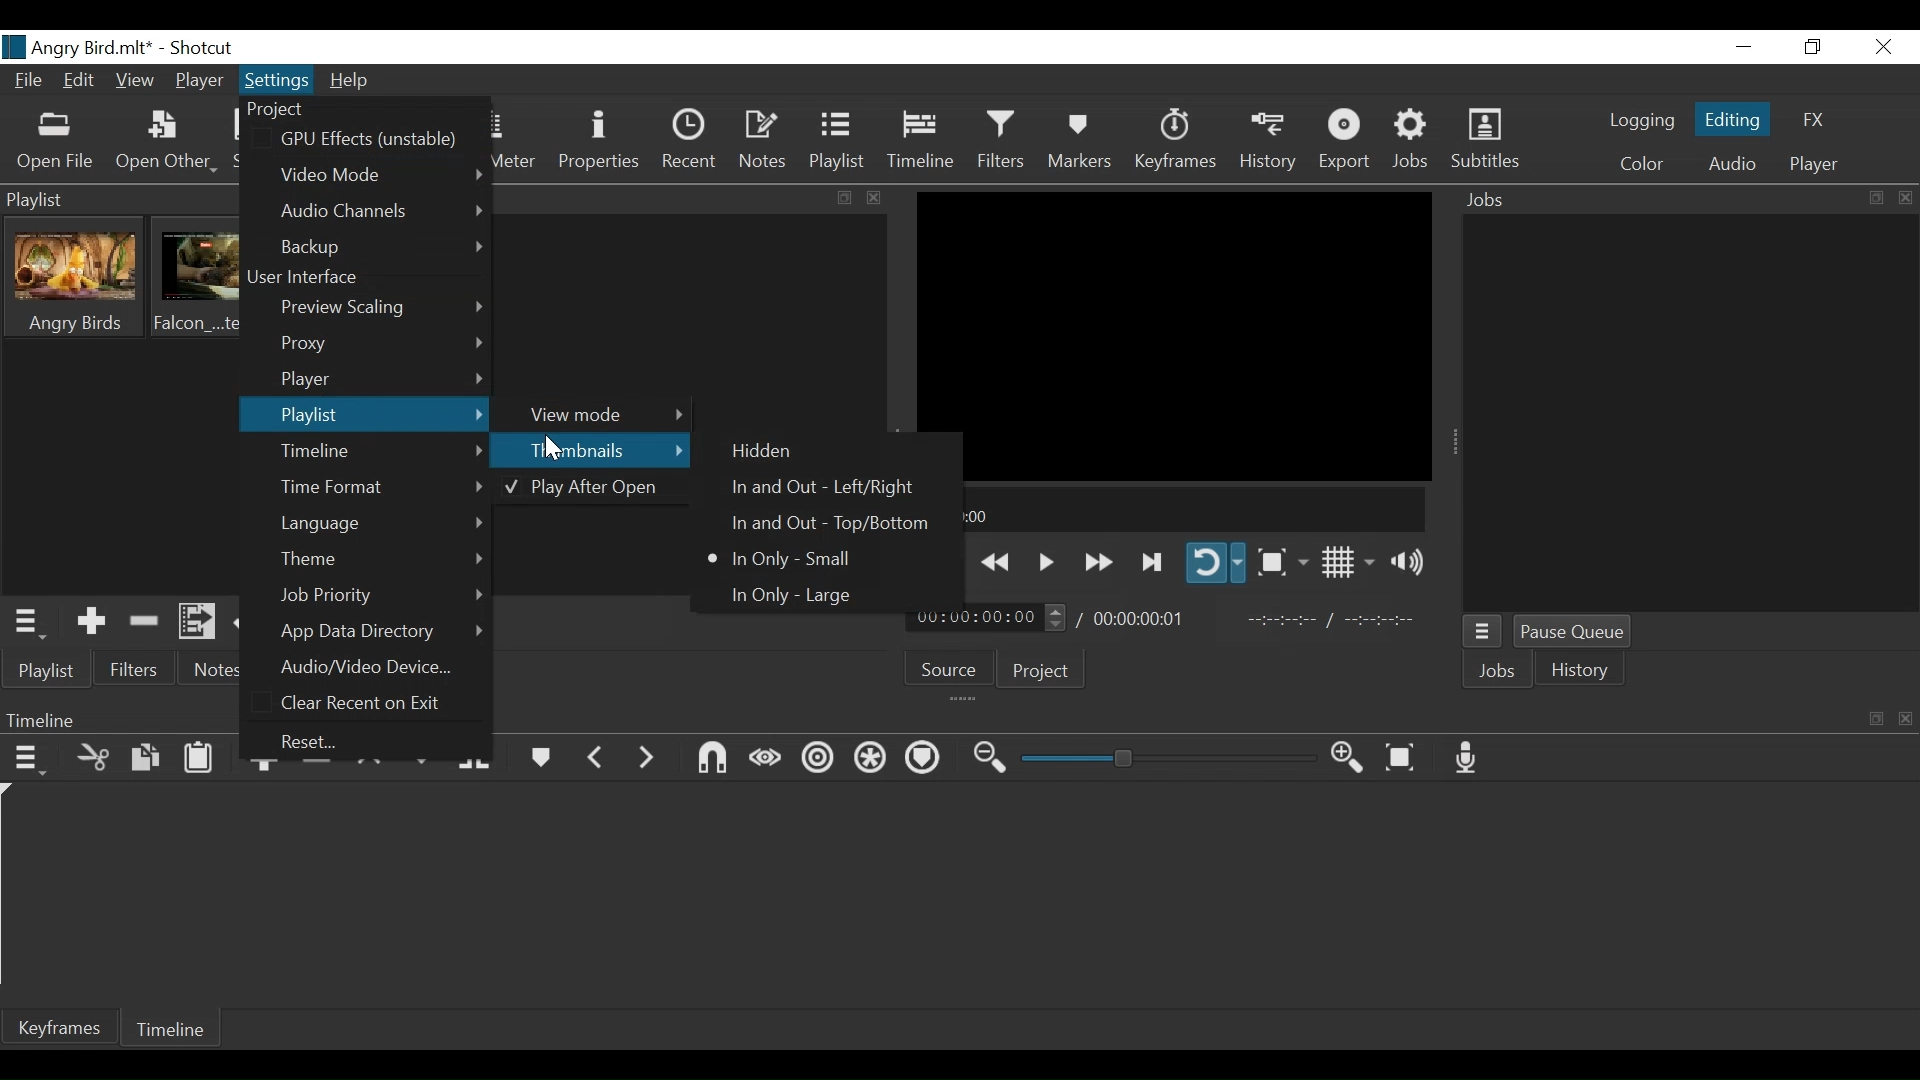 This screenshot has width=1920, height=1080. What do you see at coordinates (1081, 143) in the screenshot?
I see `Markers` at bounding box center [1081, 143].